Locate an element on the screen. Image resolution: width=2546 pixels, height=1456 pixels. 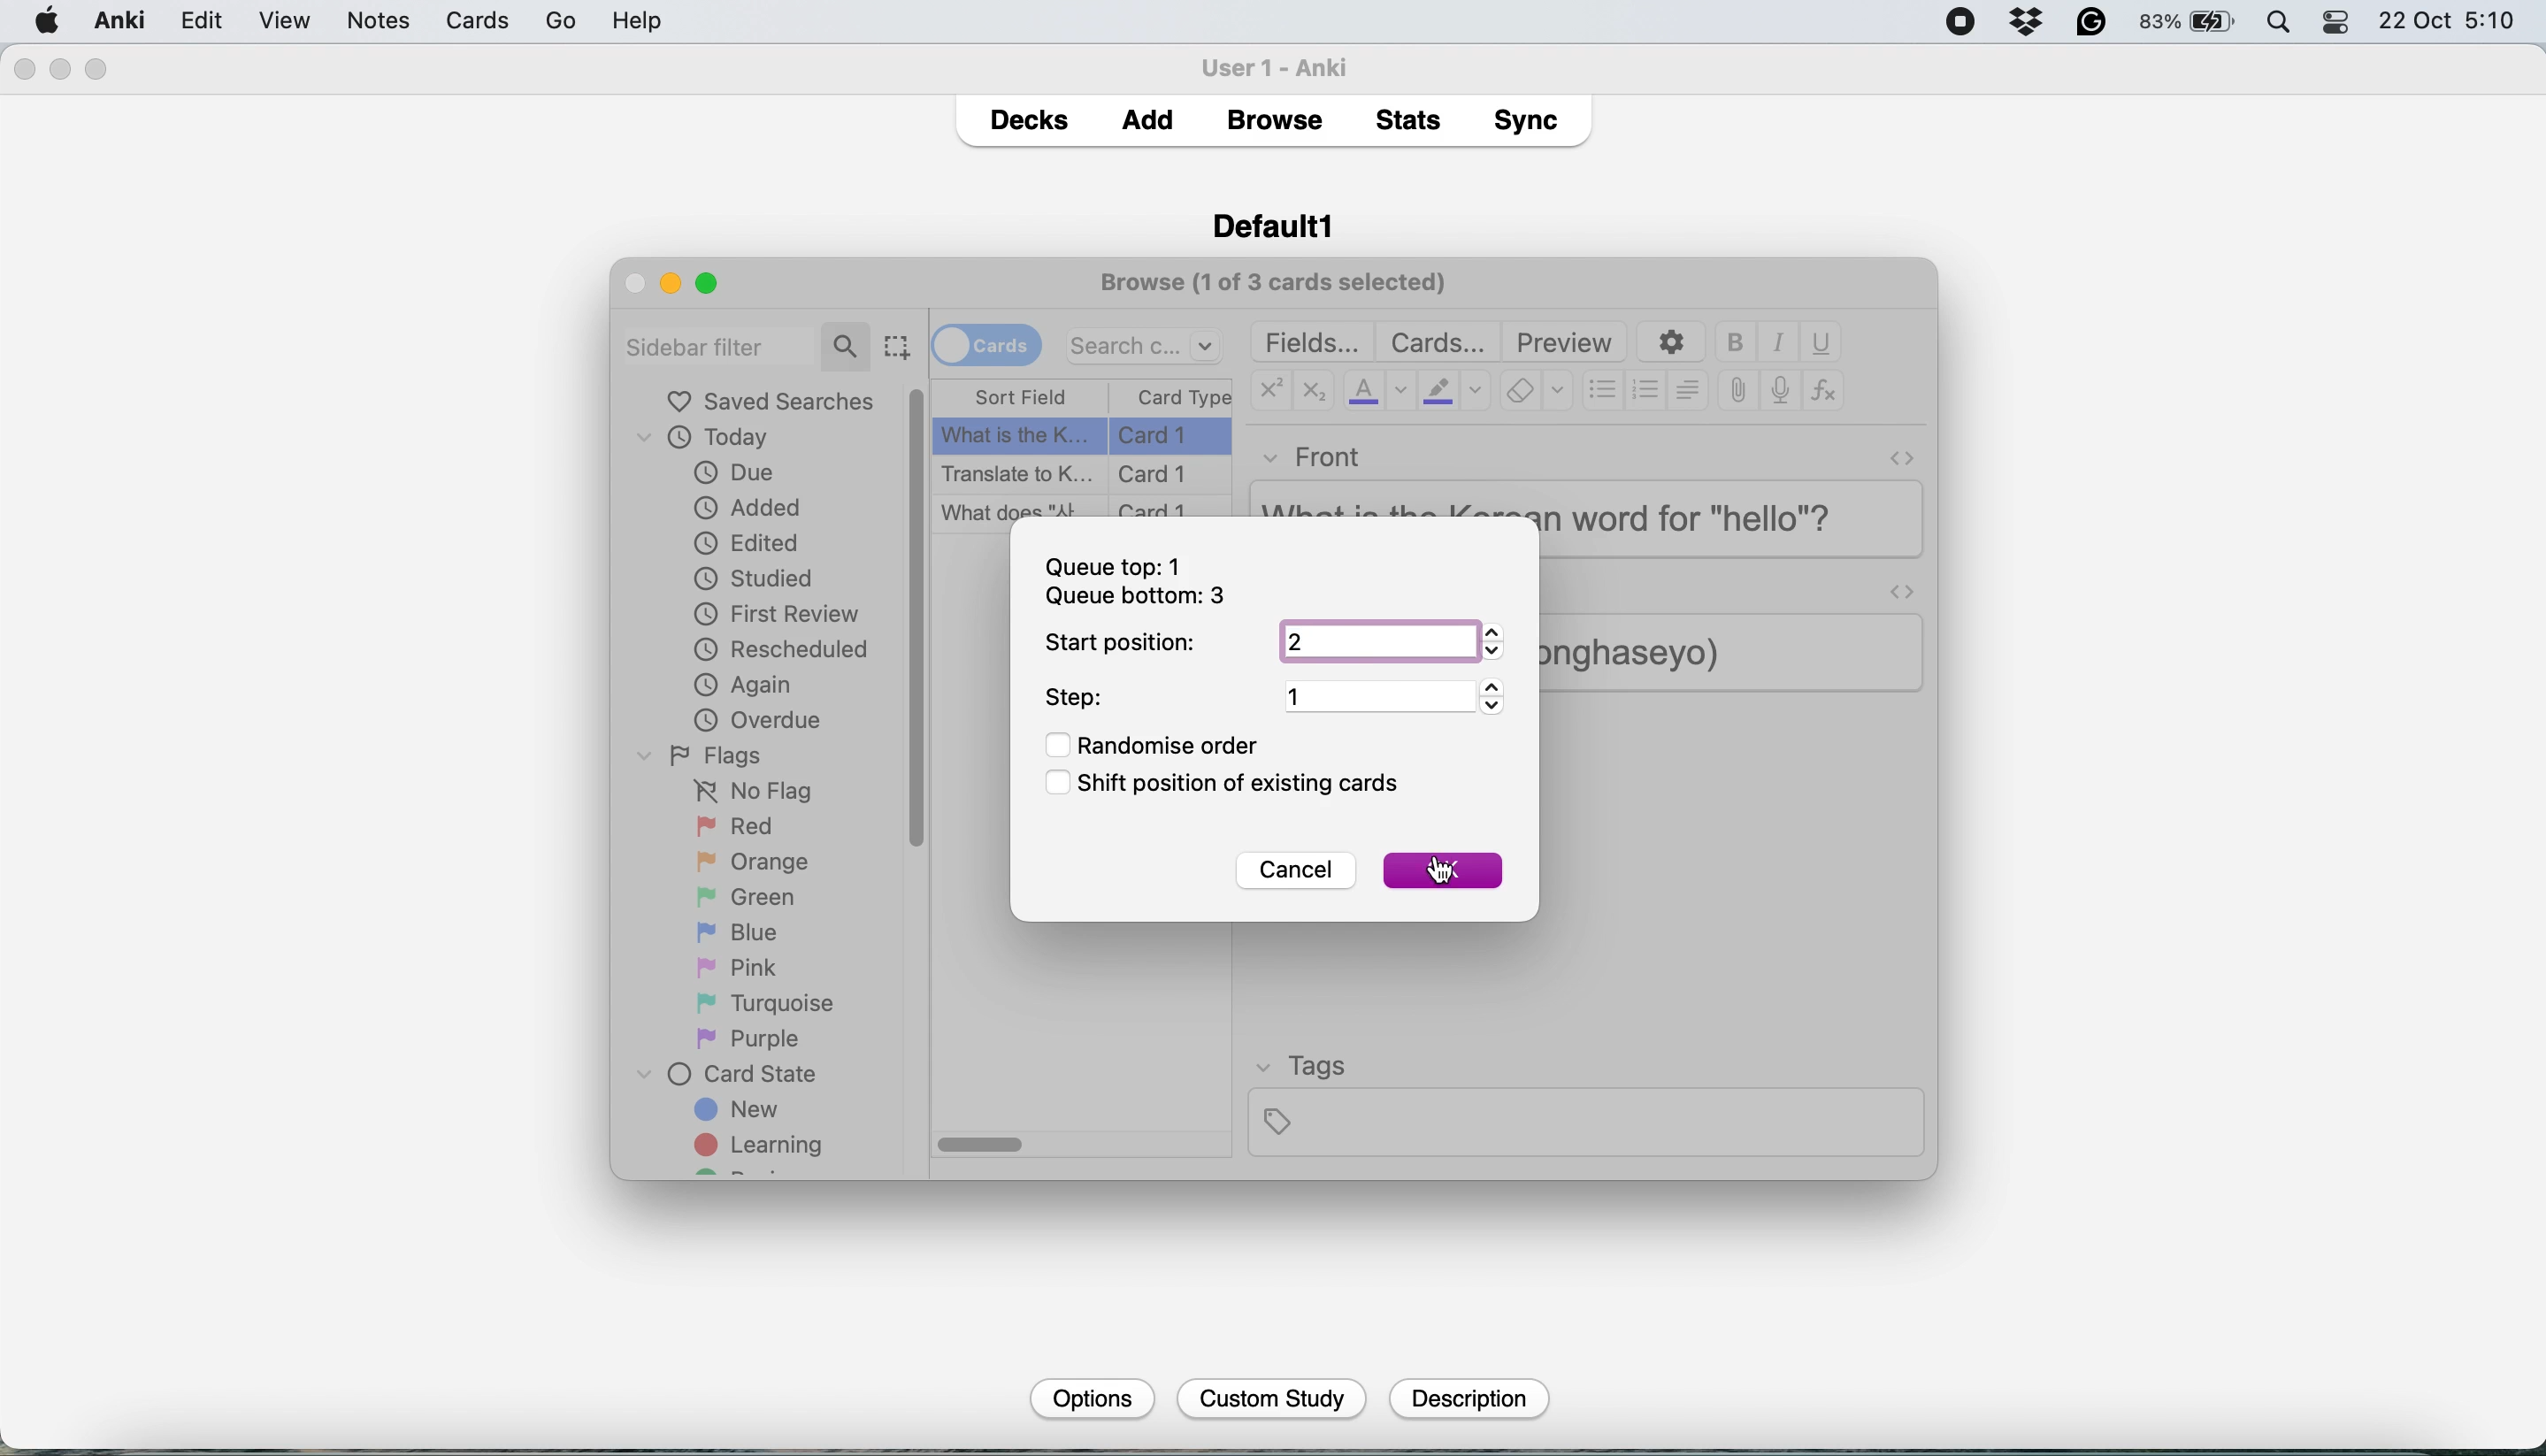
no flag is located at coordinates (748, 792).